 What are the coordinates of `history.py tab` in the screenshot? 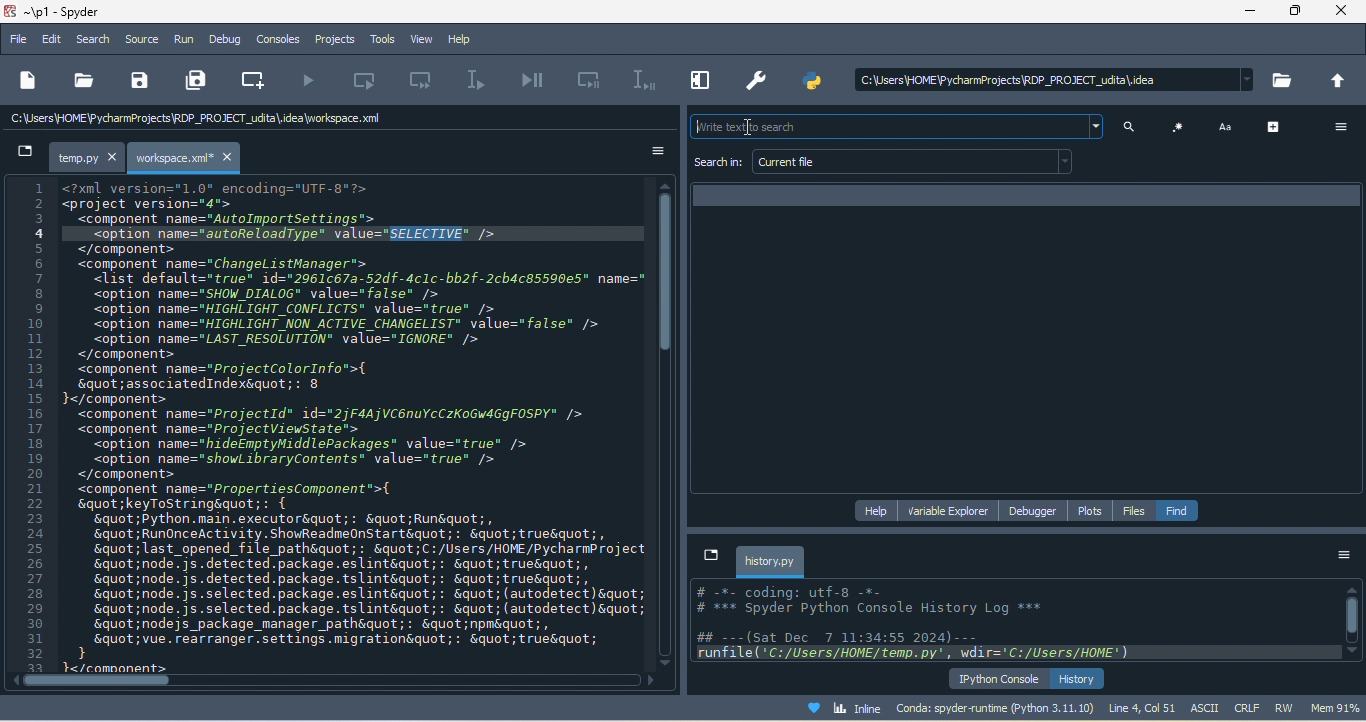 It's located at (771, 561).